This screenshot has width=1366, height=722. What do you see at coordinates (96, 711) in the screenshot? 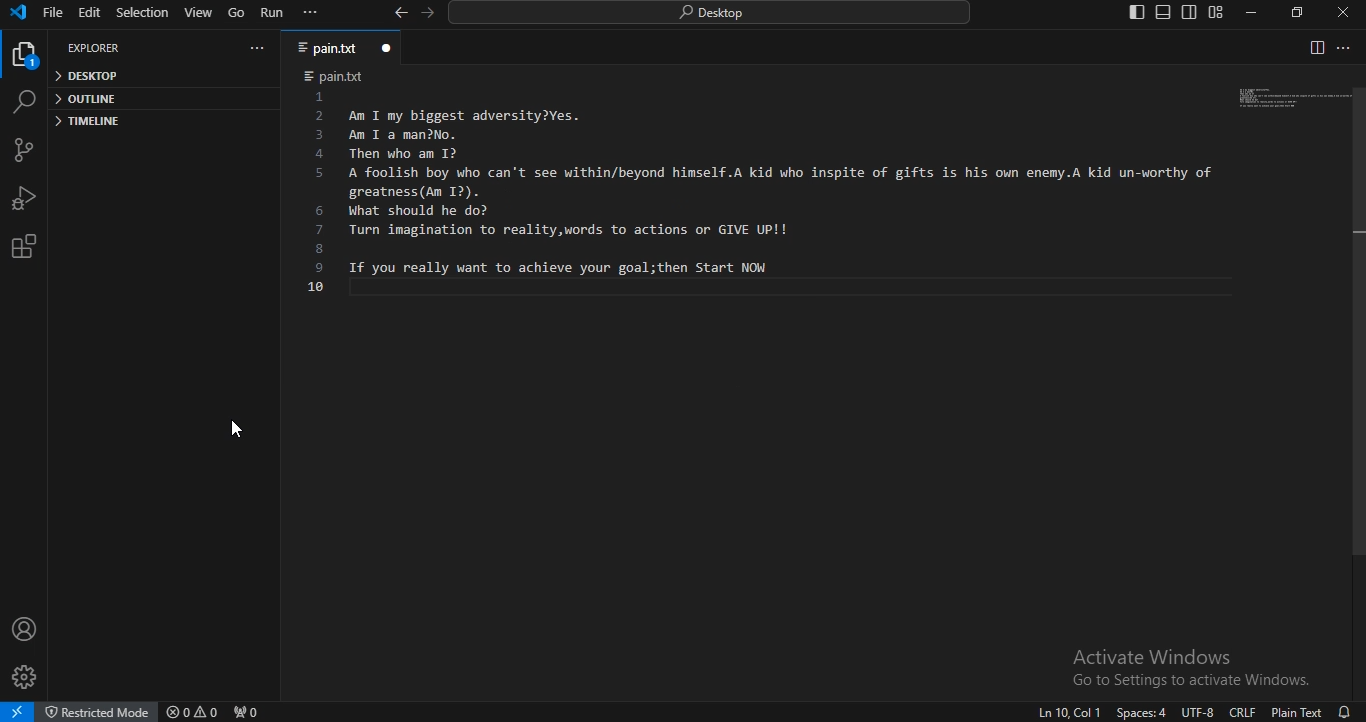
I see `restricted mode` at bounding box center [96, 711].